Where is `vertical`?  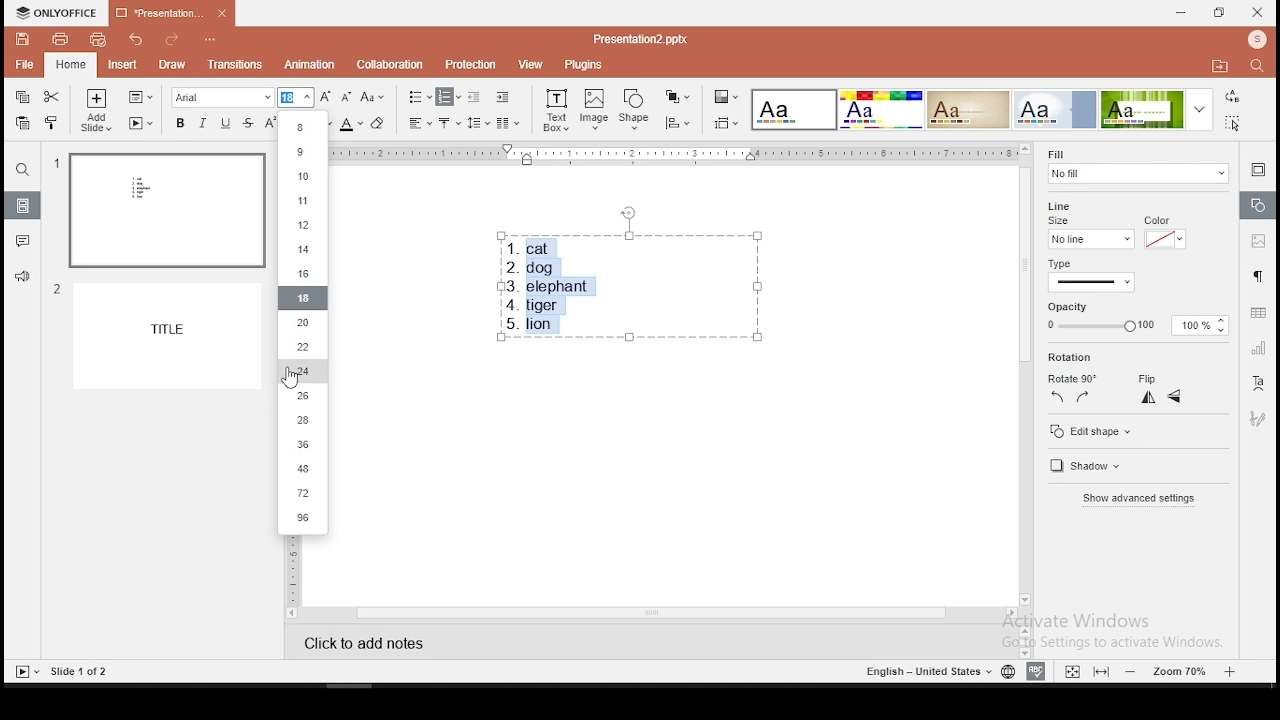 vertical is located at coordinates (1149, 399).